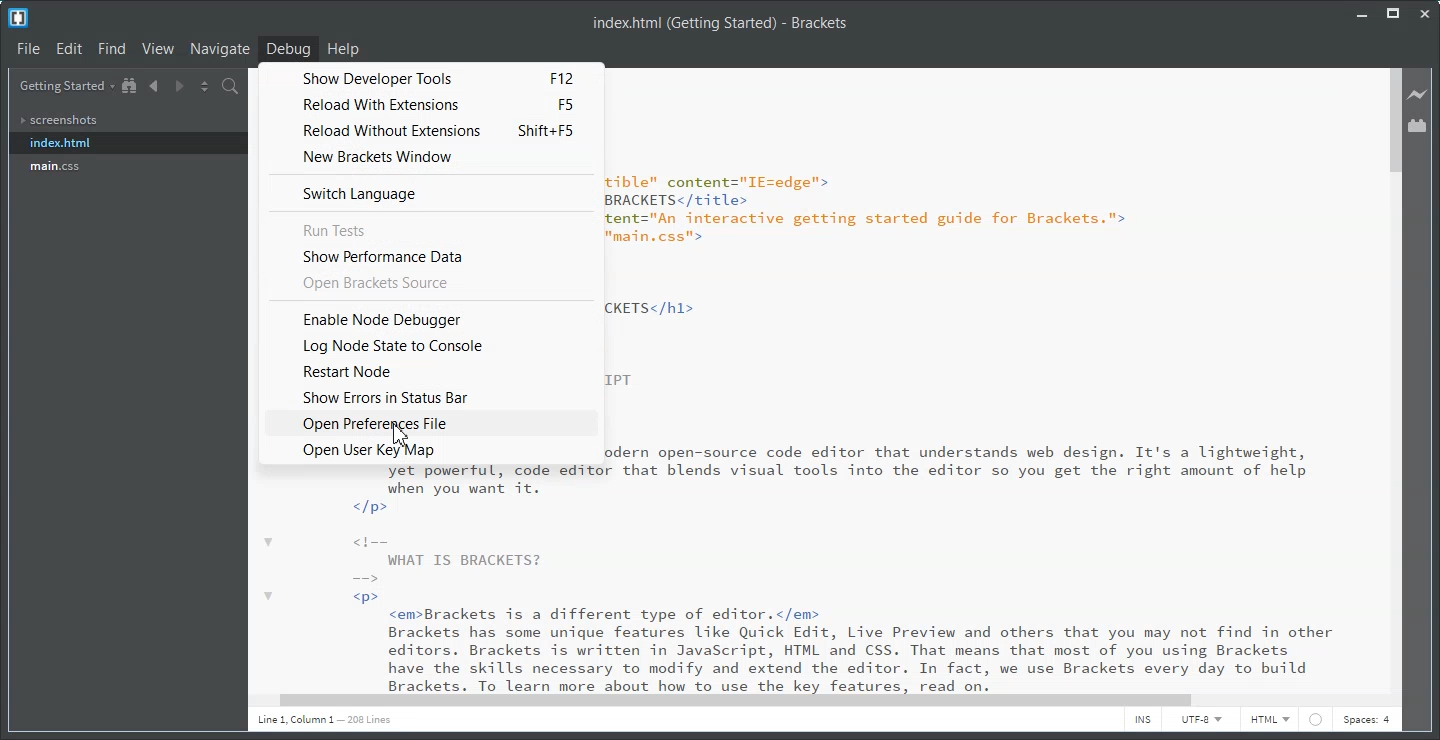 The height and width of the screenshot is (740, 1440). What do you see at coordinates (1419, 126) in the screenshot?
I see `Extension Manager` at bounding box center [1419, 126].